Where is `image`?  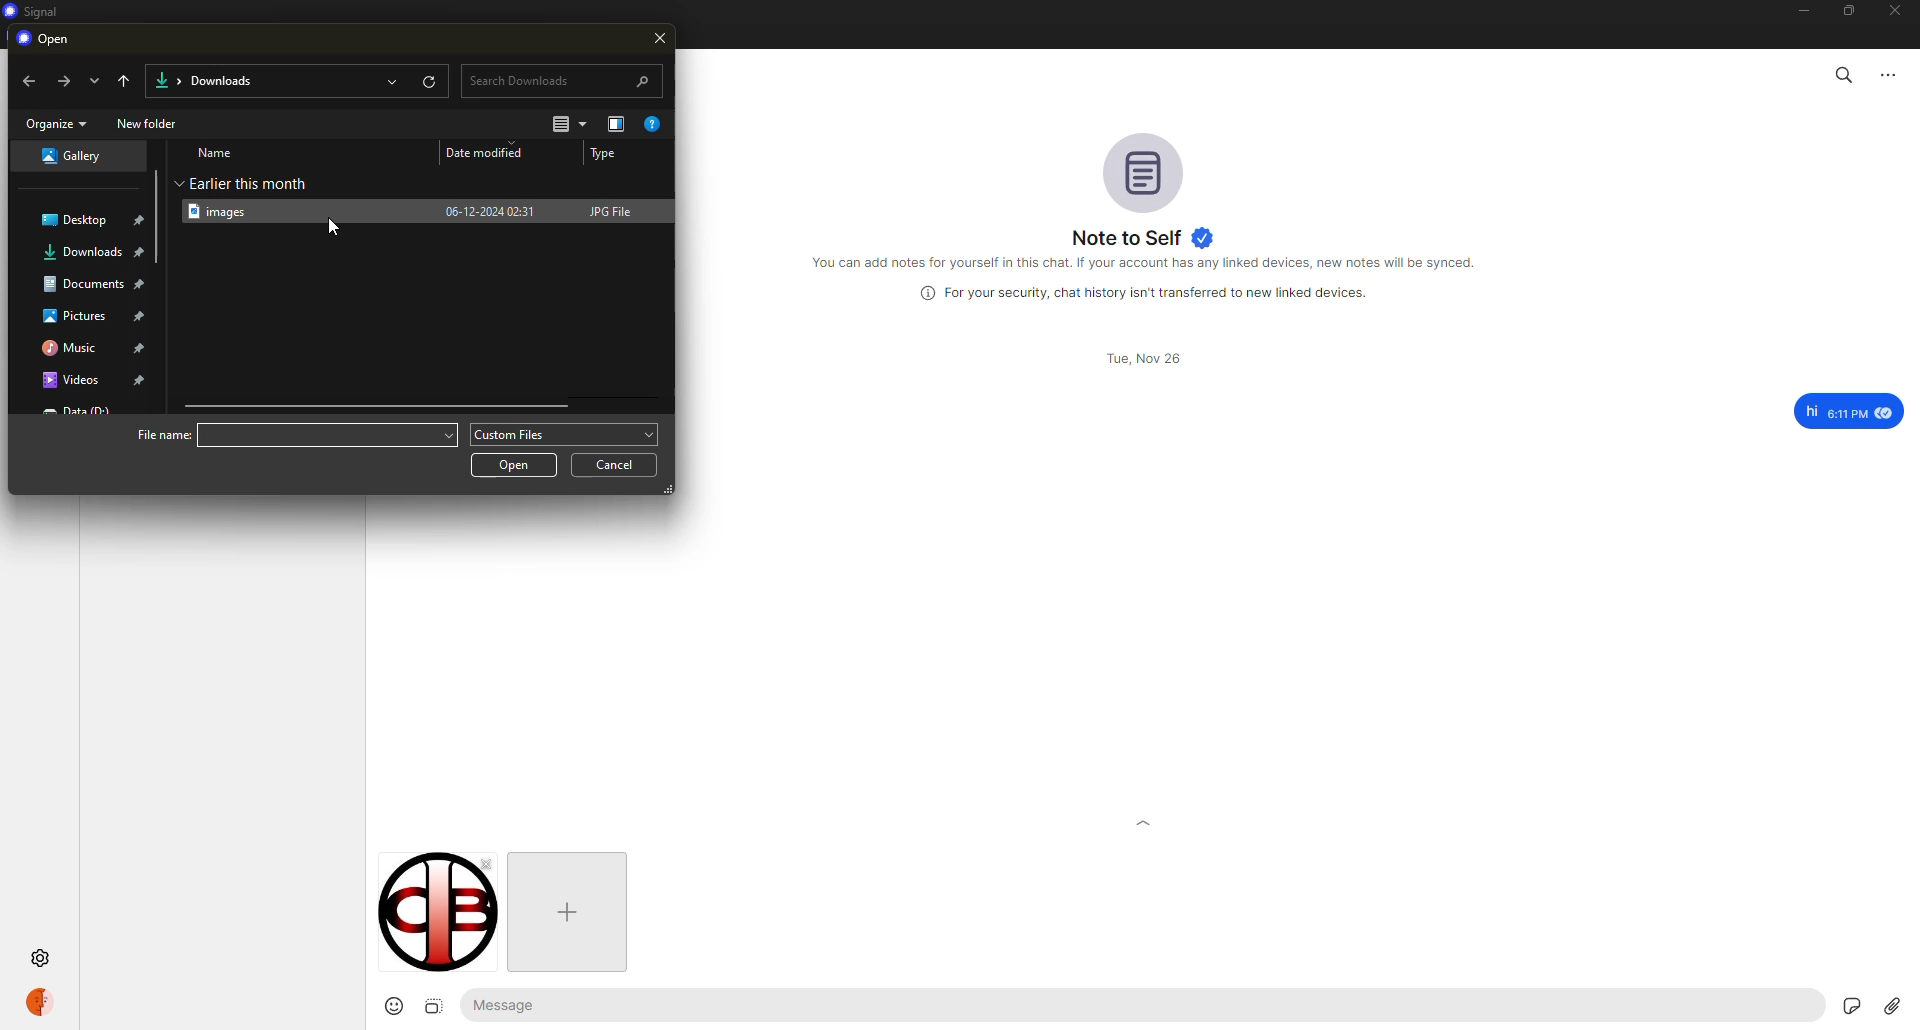
image is located at coordinates (436, 922).